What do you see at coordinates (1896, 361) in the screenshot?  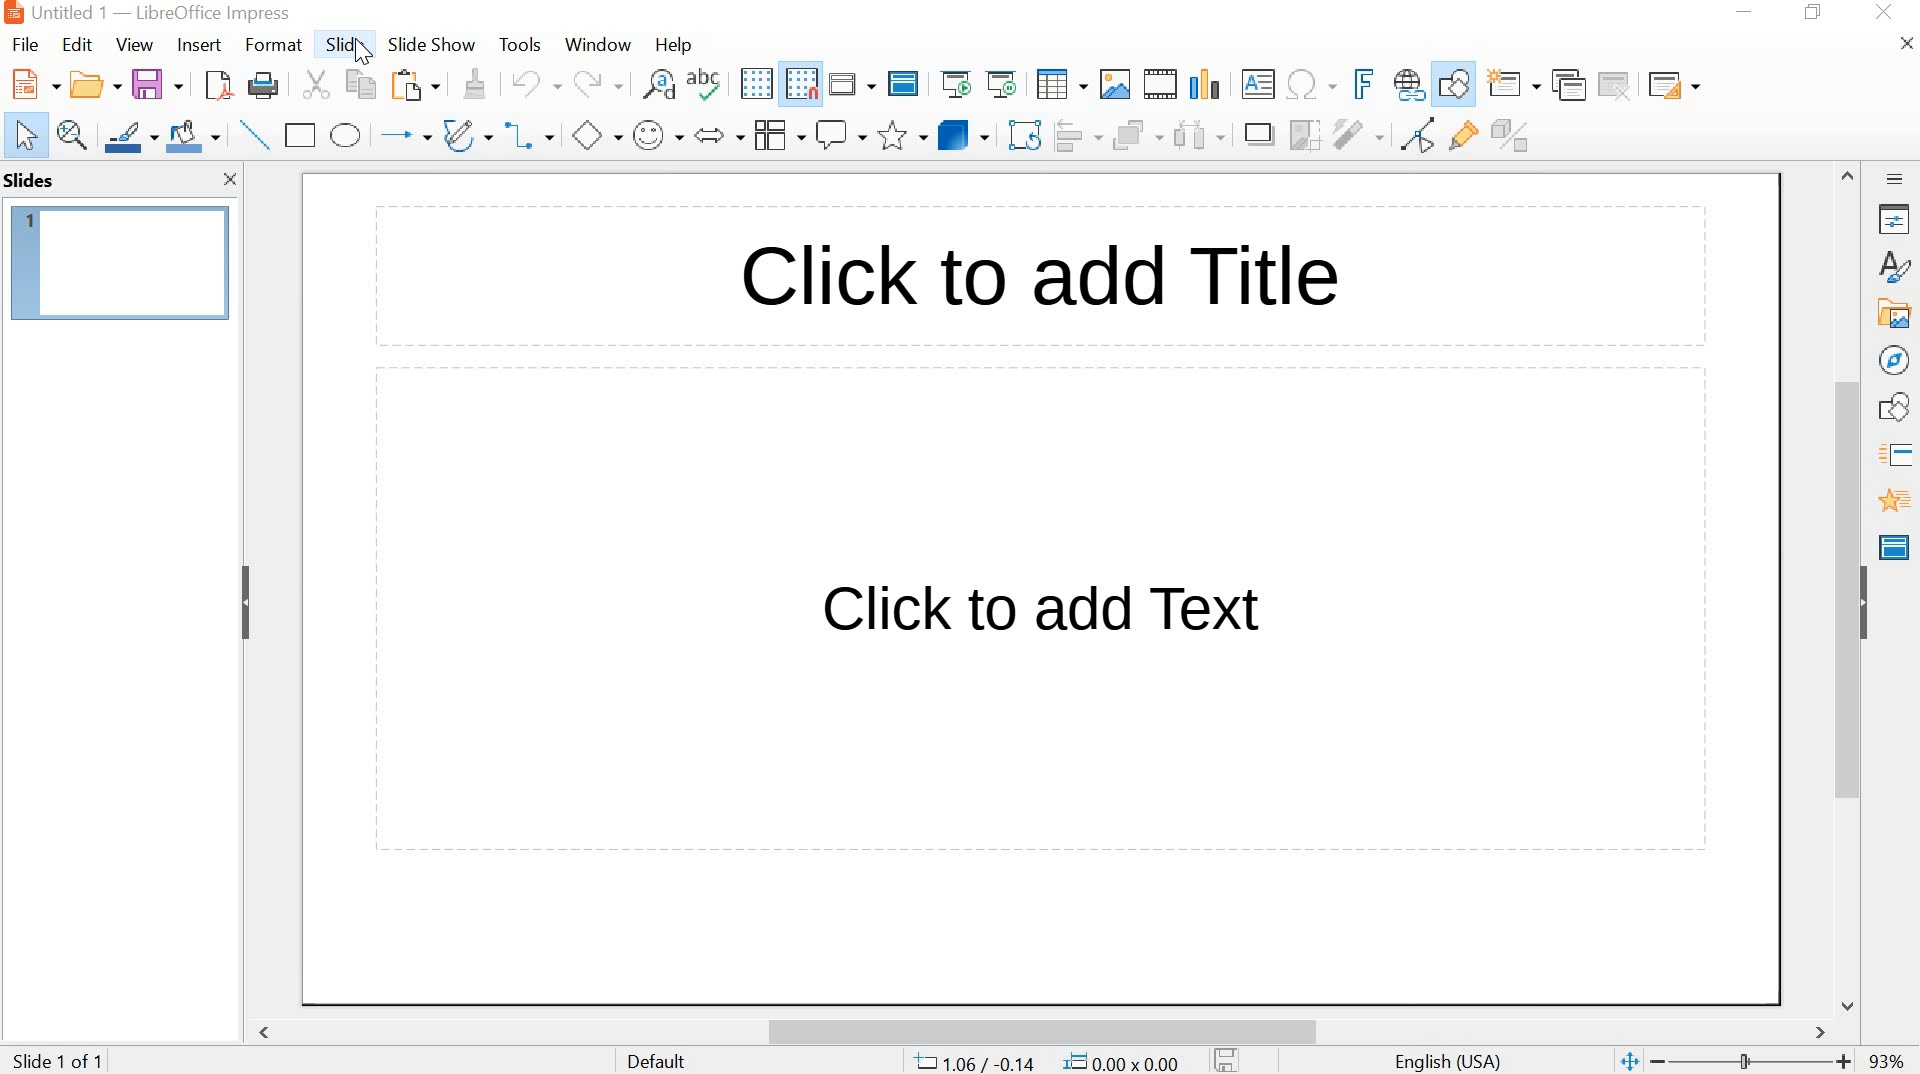 I see `NAVIGATOR` at bounding box center [1896, 361].